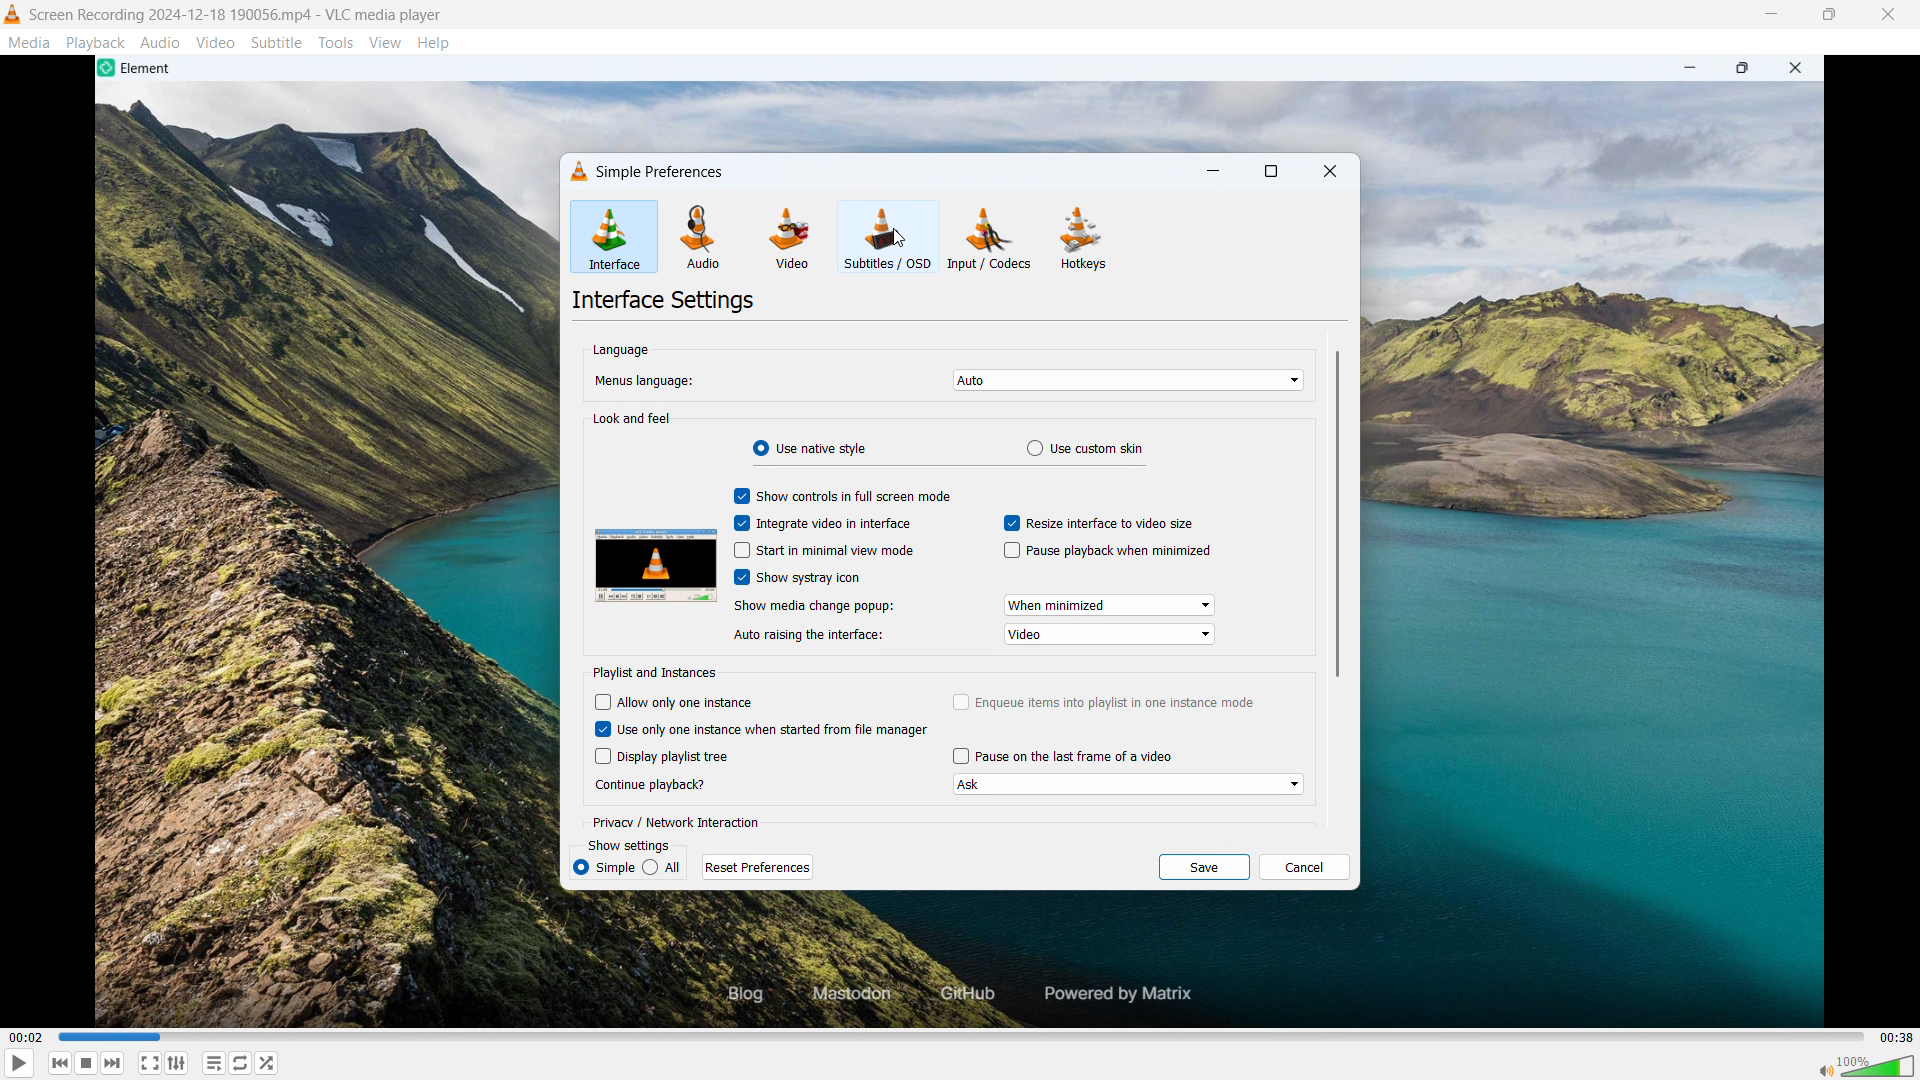 This screenshot has height=1080, width=1920. I want to click on media, so click(30, 42).